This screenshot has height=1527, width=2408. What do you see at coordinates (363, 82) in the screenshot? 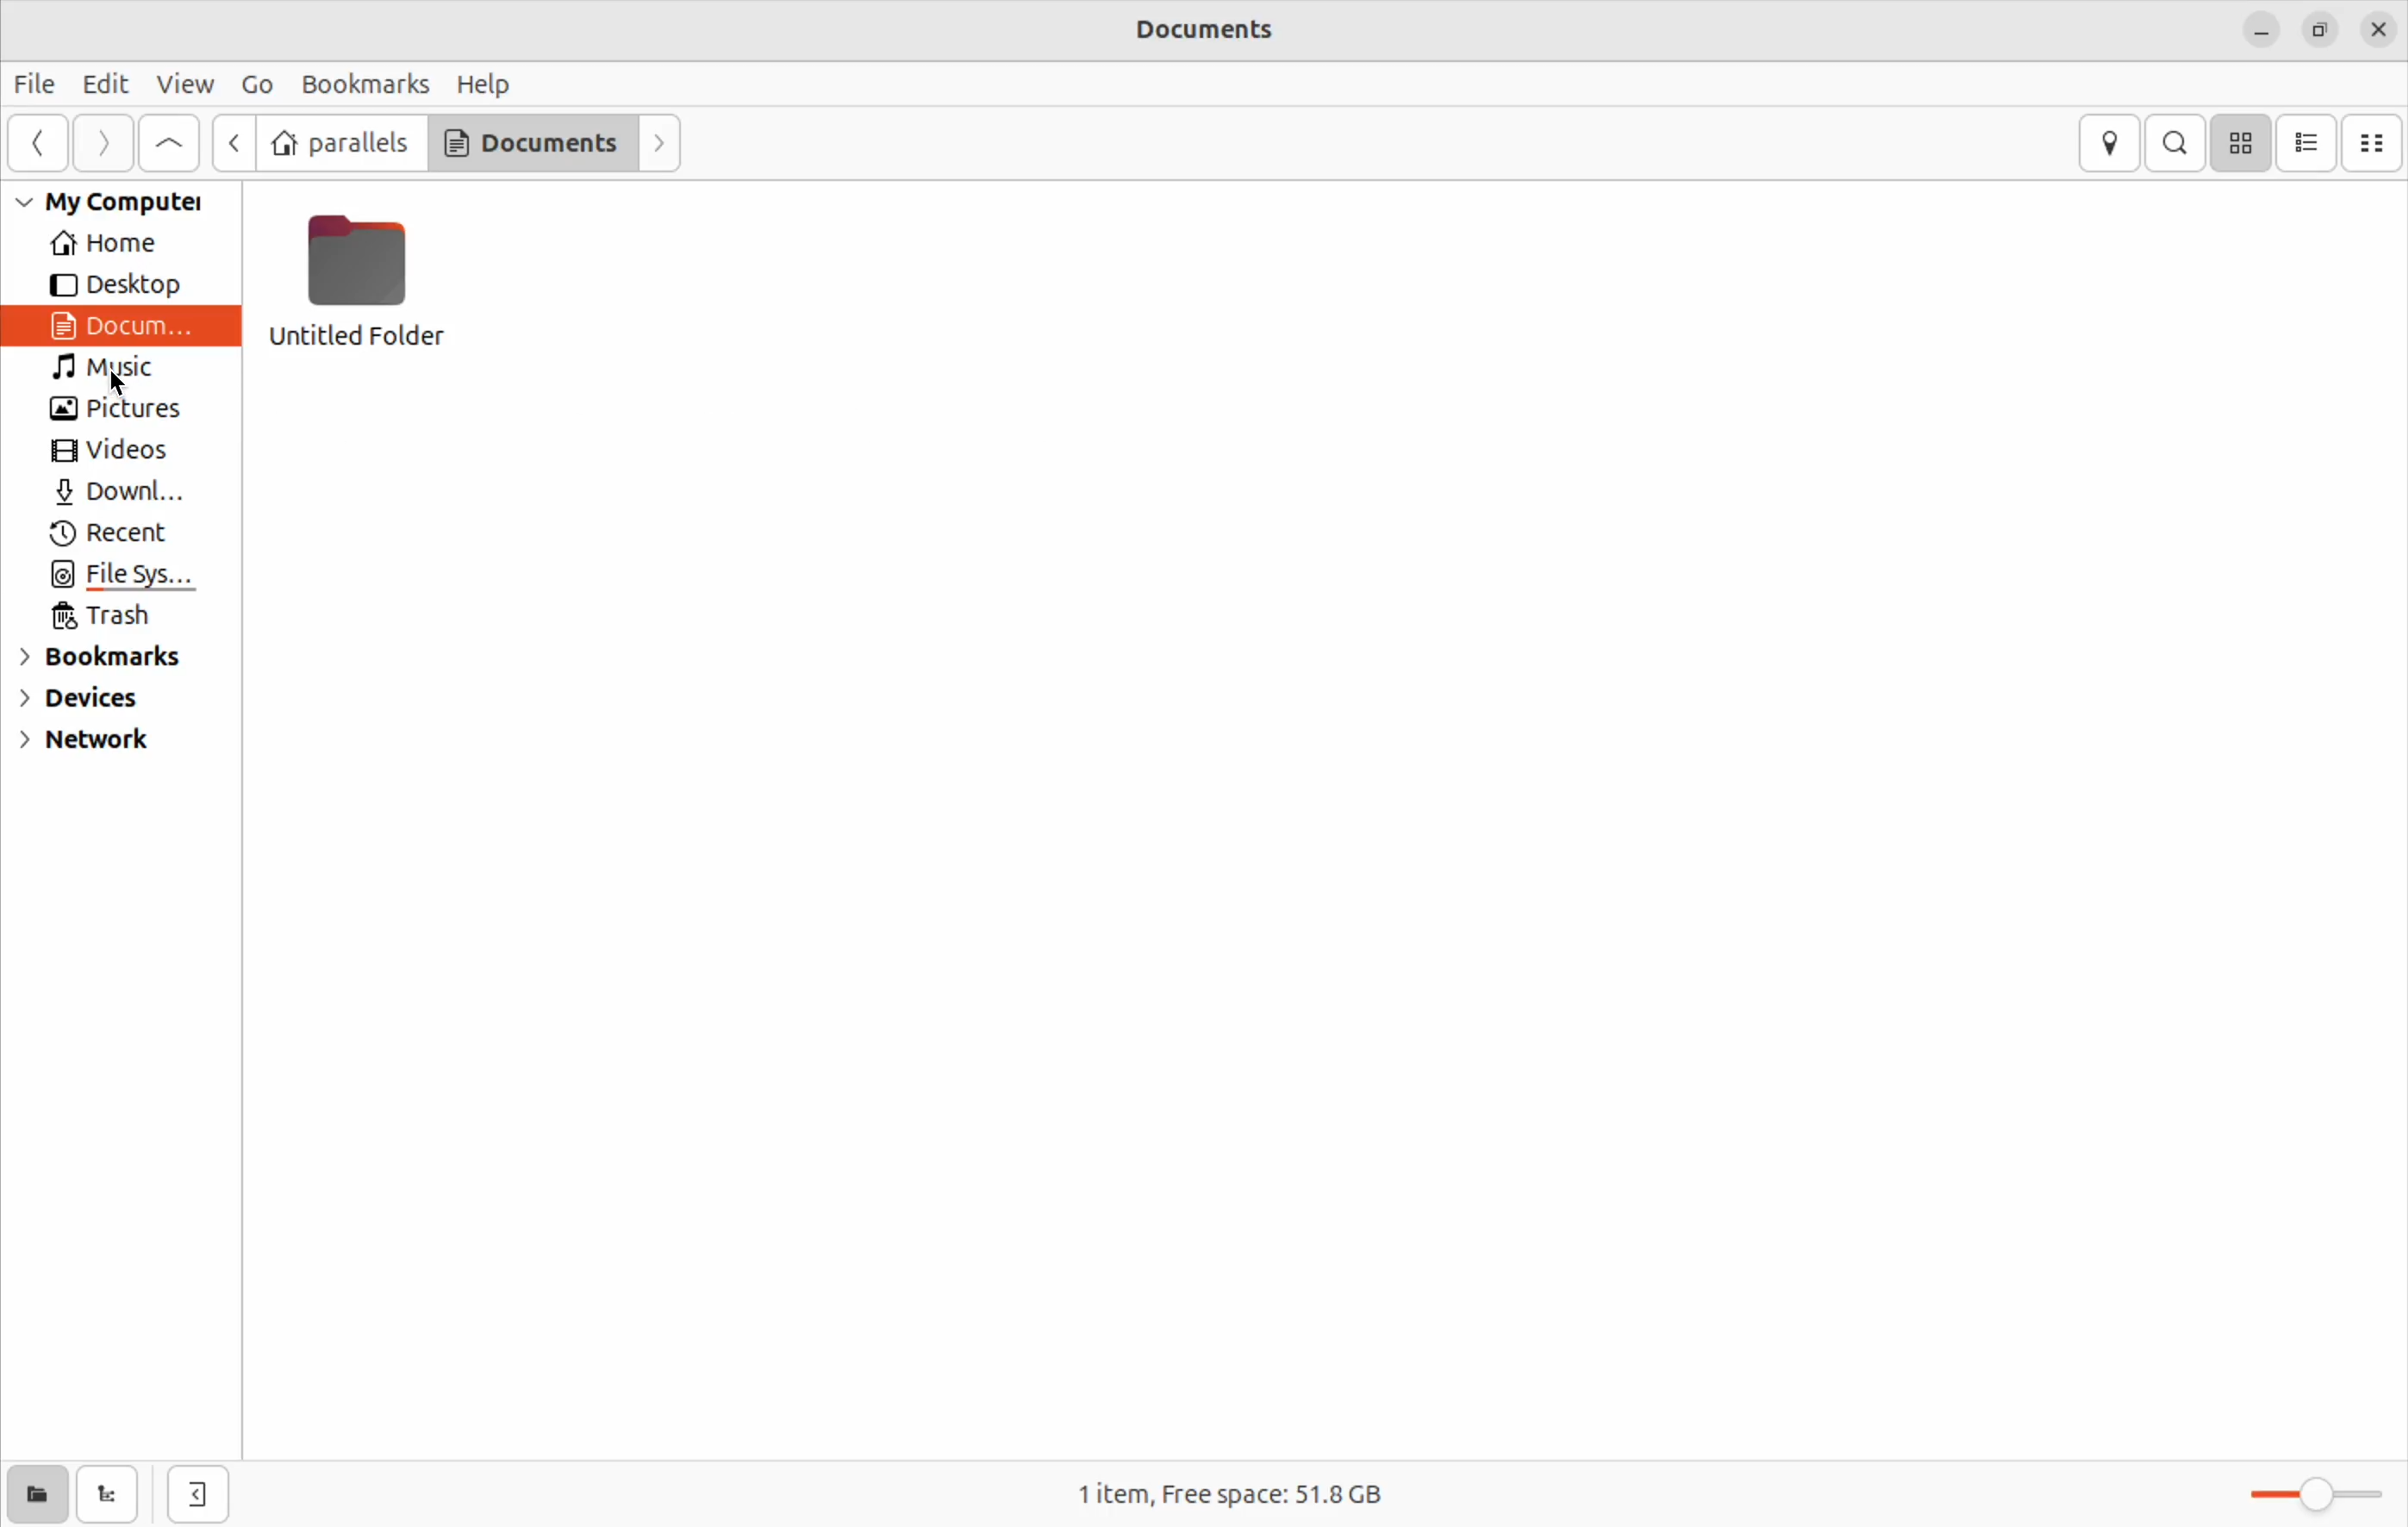
I see `Bookmarks` at bounding box center [363, 82].